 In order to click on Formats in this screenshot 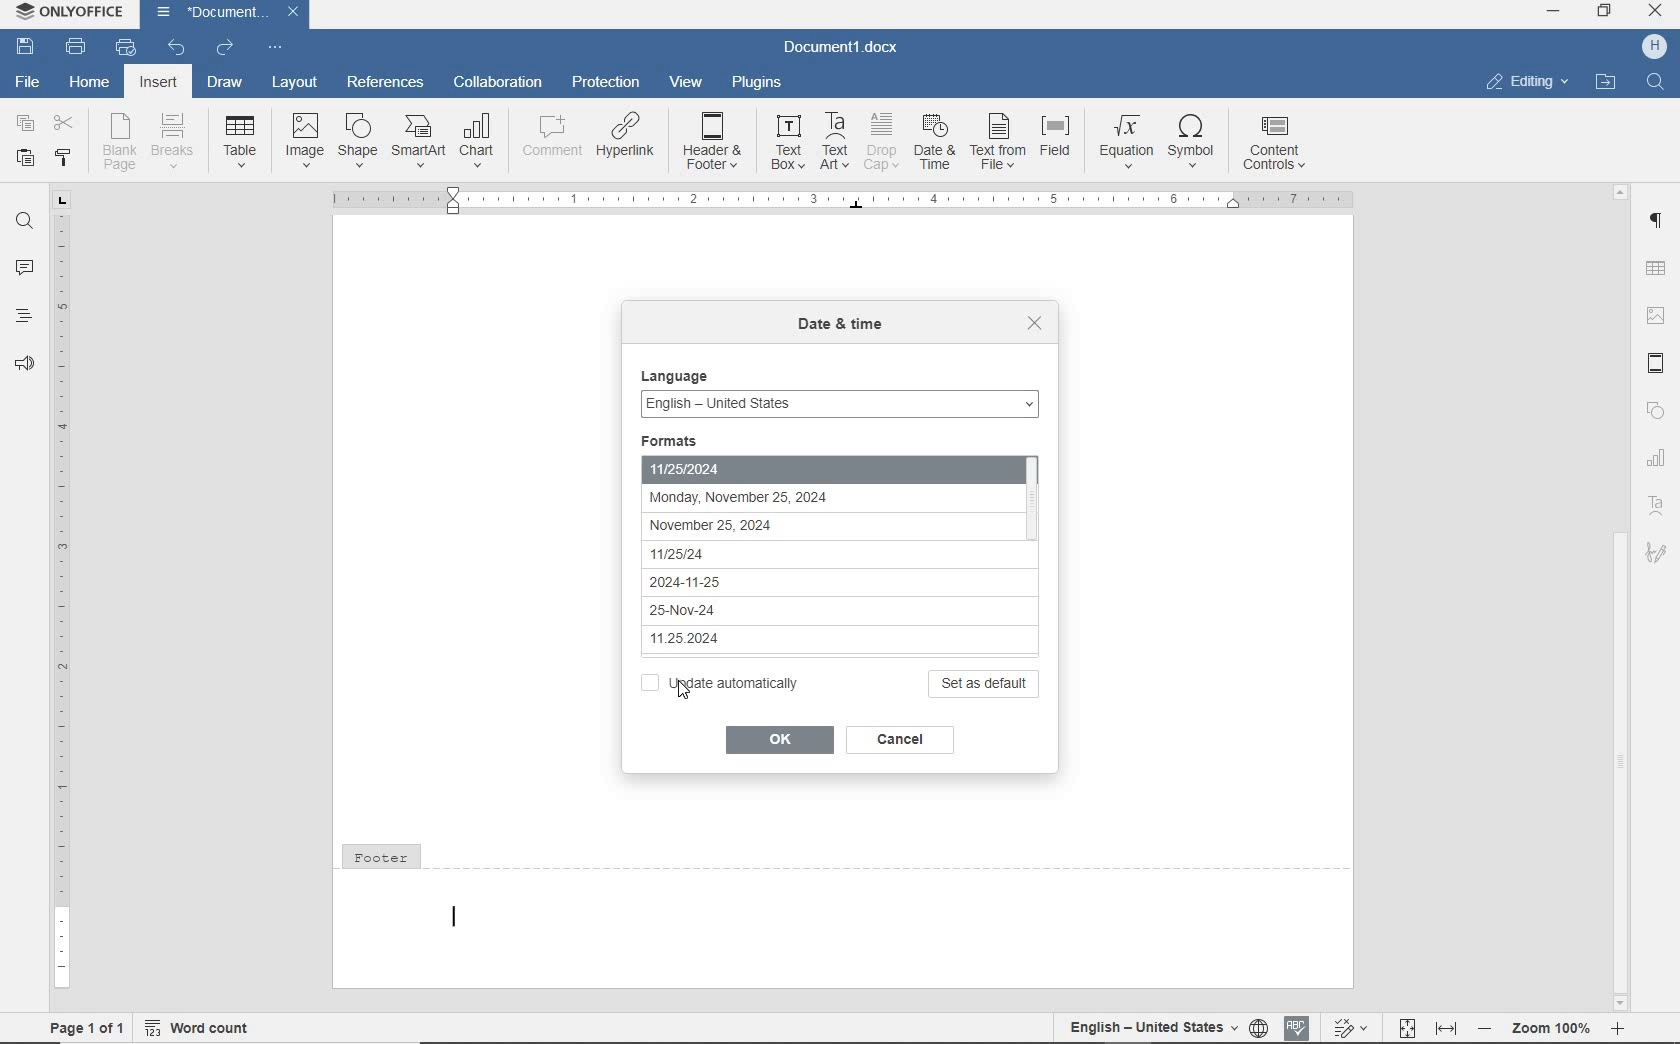, I will do `click(689, 438)`.